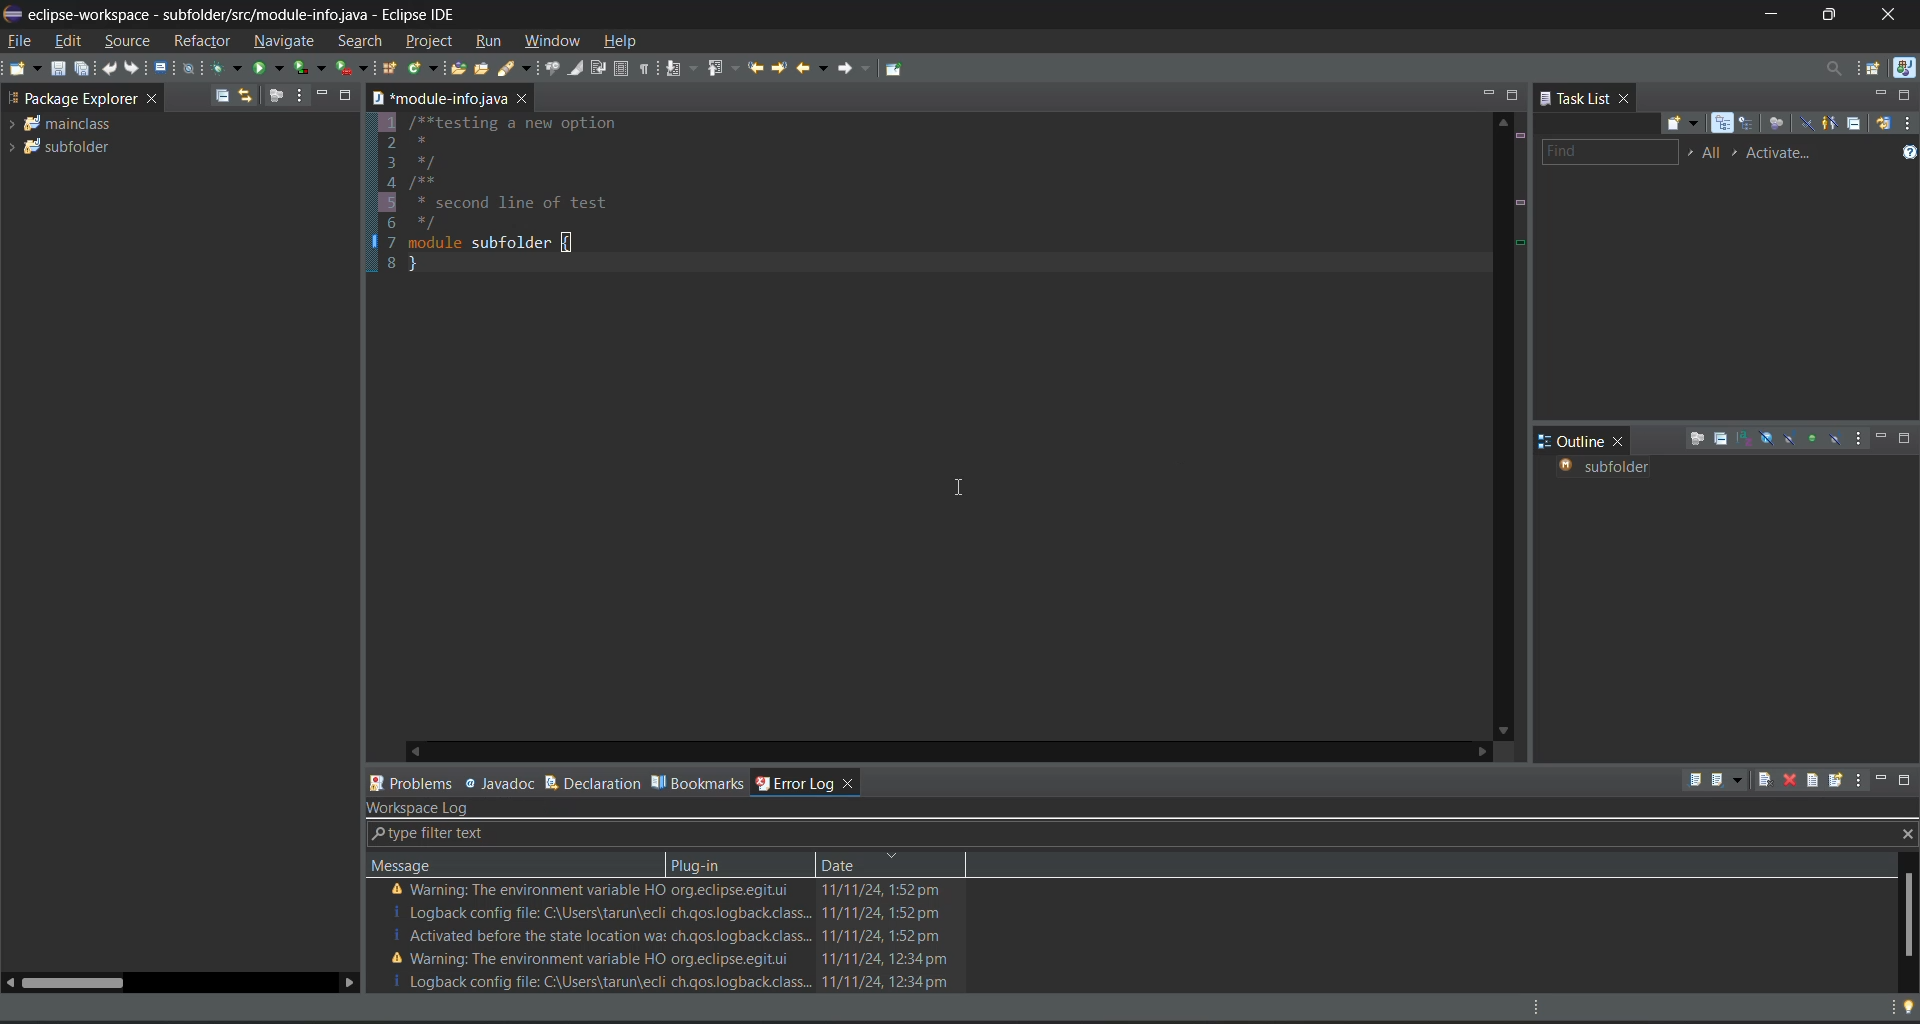 Image resolution: width=1920 pixels, height=1024 pixels. Describe the element at coordinates (1725, 124) in the screenshot. I see `categorized` at that location.